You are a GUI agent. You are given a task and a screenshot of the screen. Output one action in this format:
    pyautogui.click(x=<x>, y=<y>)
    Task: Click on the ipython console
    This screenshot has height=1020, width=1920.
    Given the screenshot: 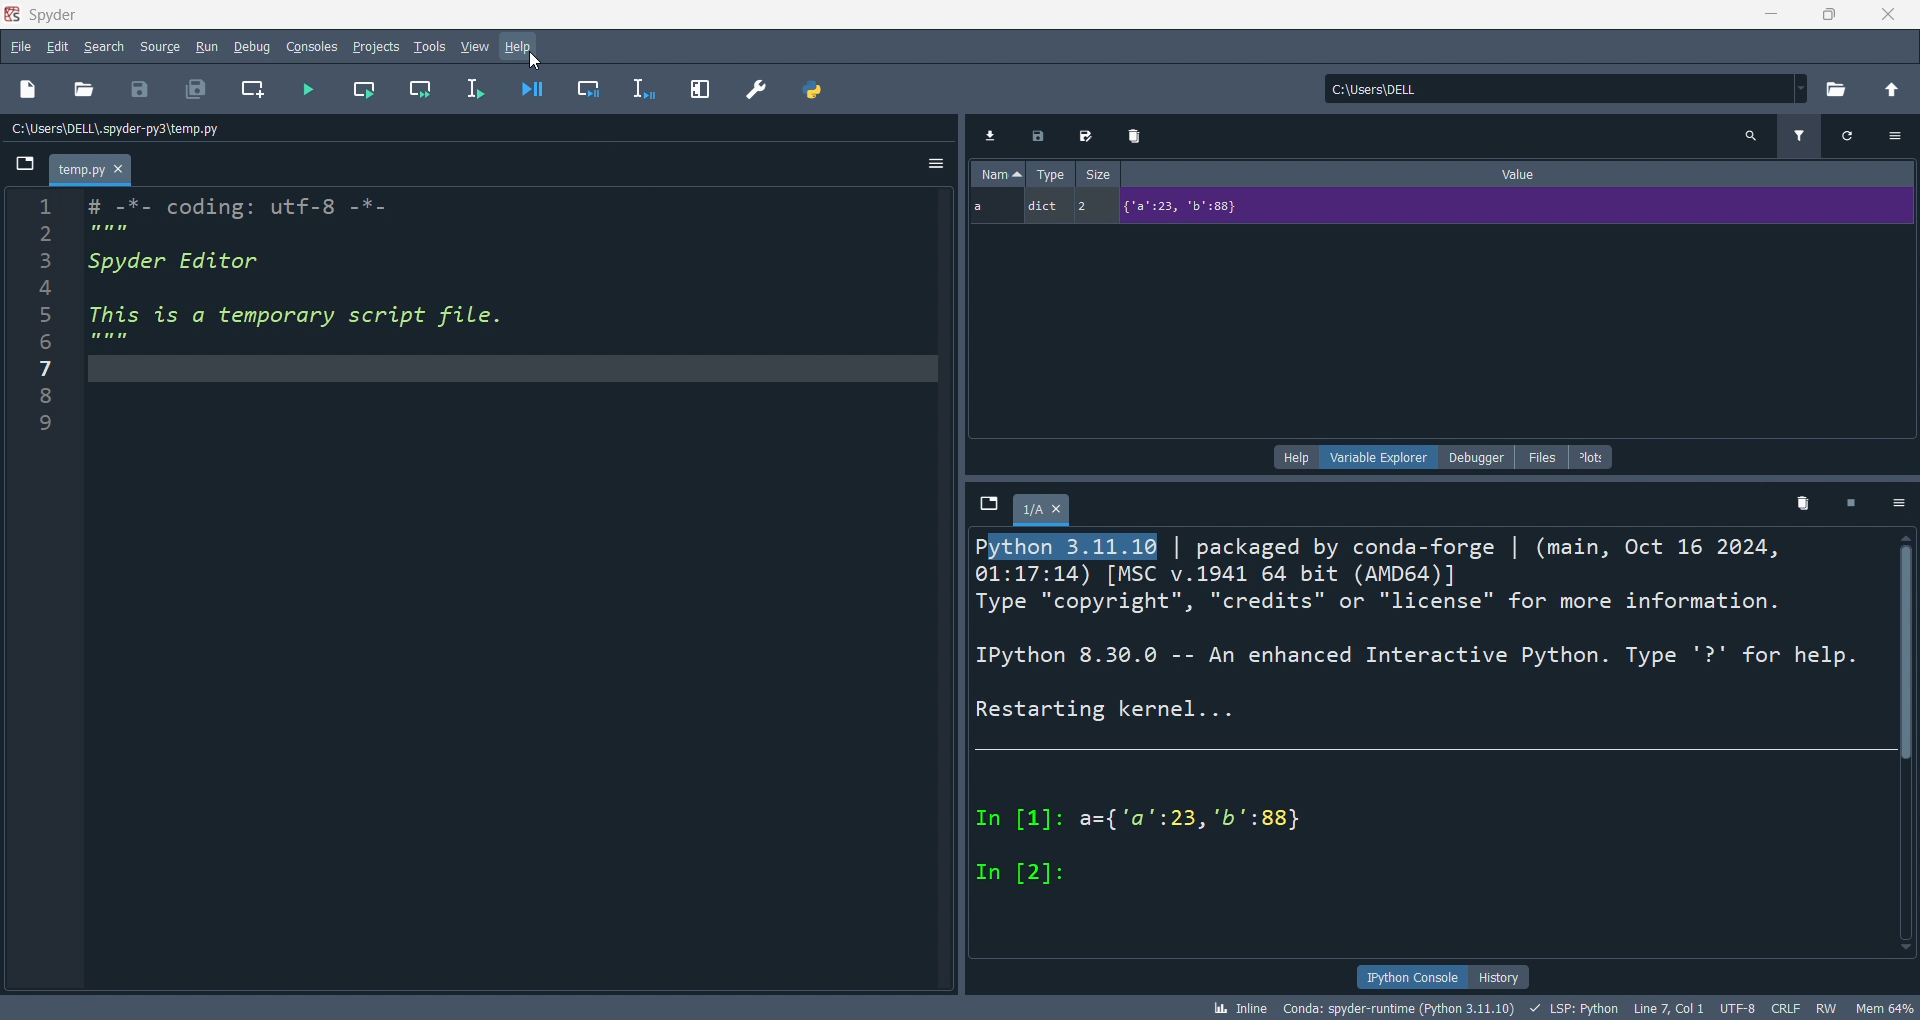 What is the action you would take?
    pyautogui.click(x=1410, y=976)
    